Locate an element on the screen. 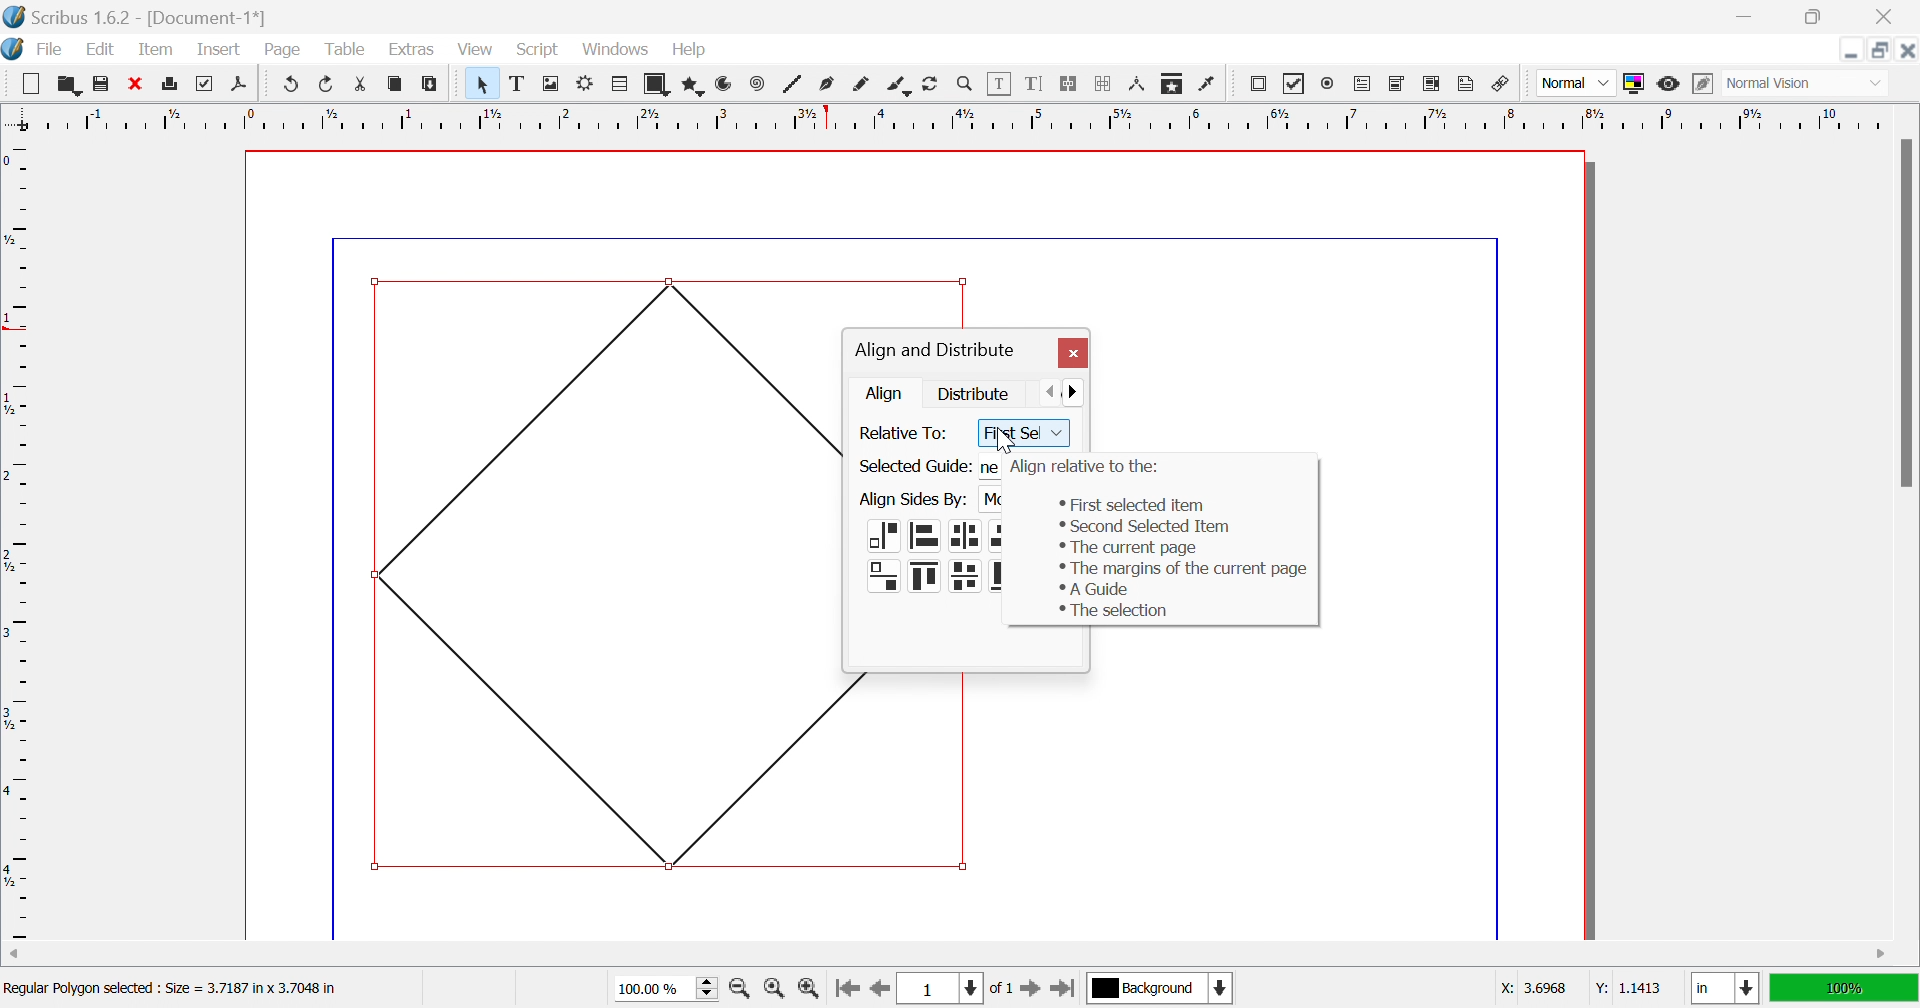  Zoom to 100% is located at coordinates (777, 991).